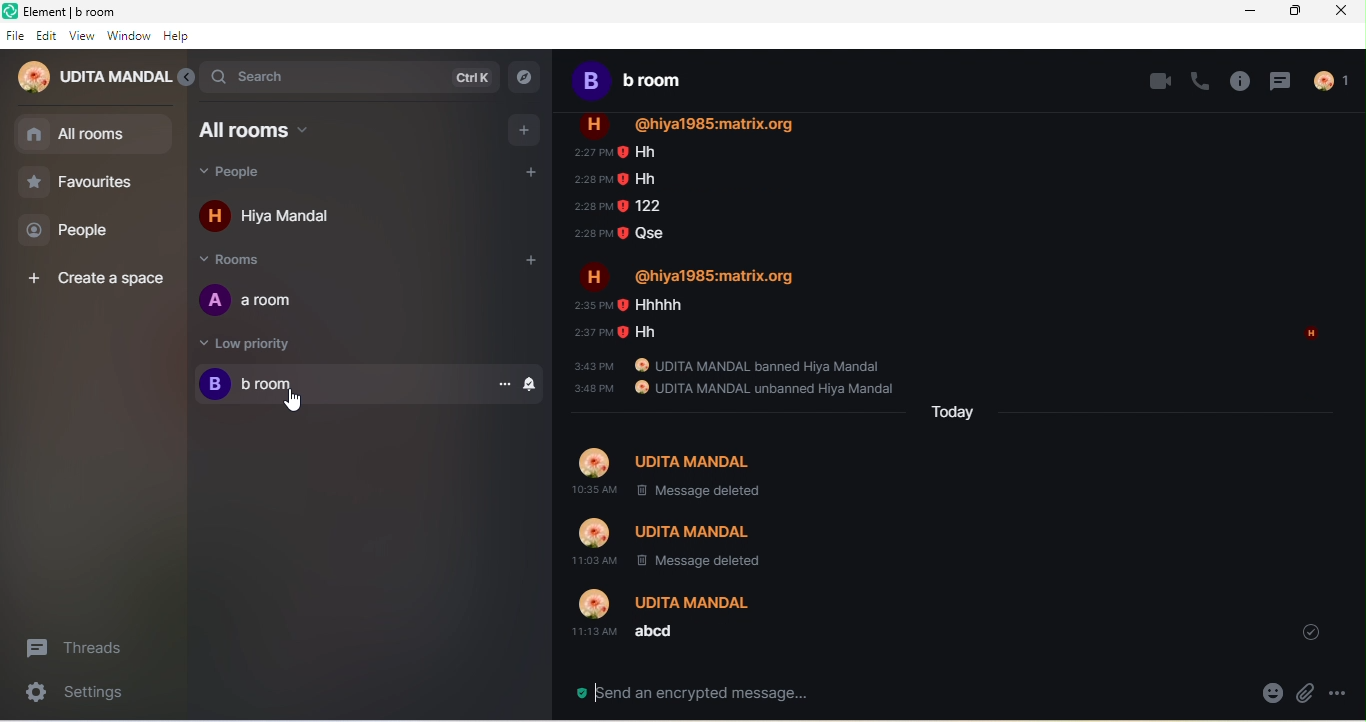 The height and width of the screenshot is (722, 1366). What do you see at coordinates (242, 262) in the screenshot?
I see `rooms` at bounding box center [242, 262].